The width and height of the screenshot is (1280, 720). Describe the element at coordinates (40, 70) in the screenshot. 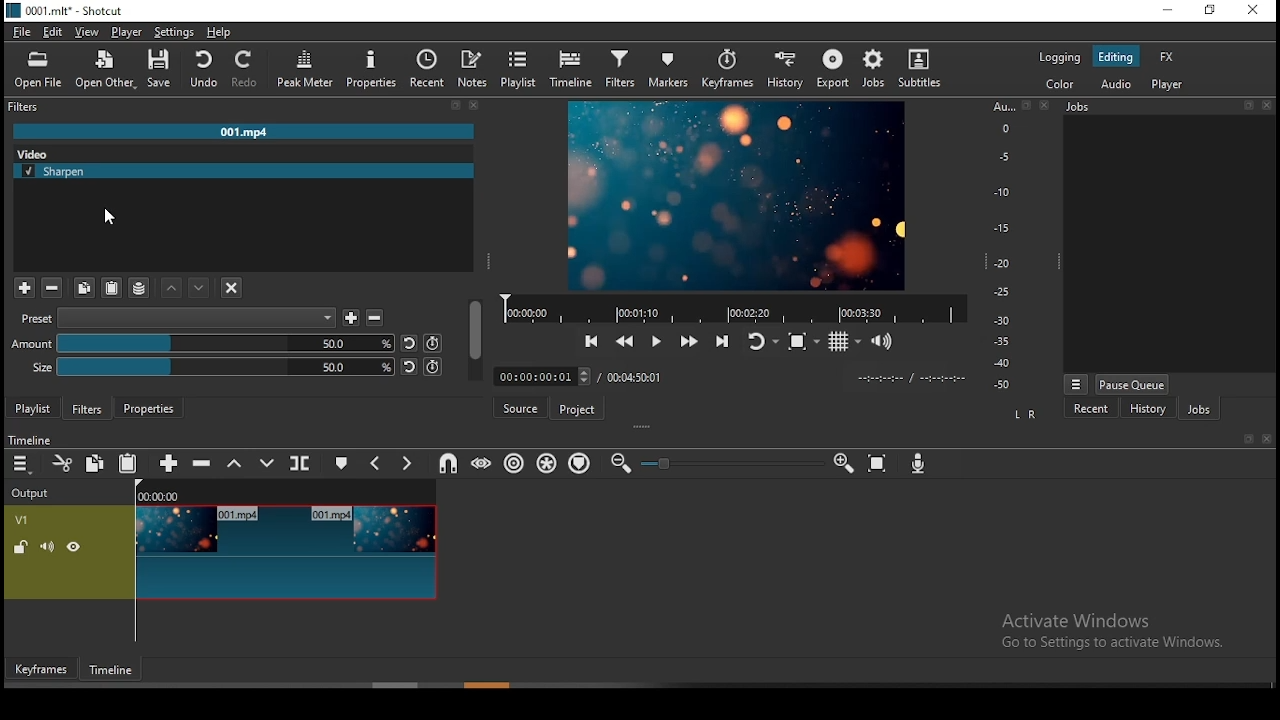

I see `open file` at that location.